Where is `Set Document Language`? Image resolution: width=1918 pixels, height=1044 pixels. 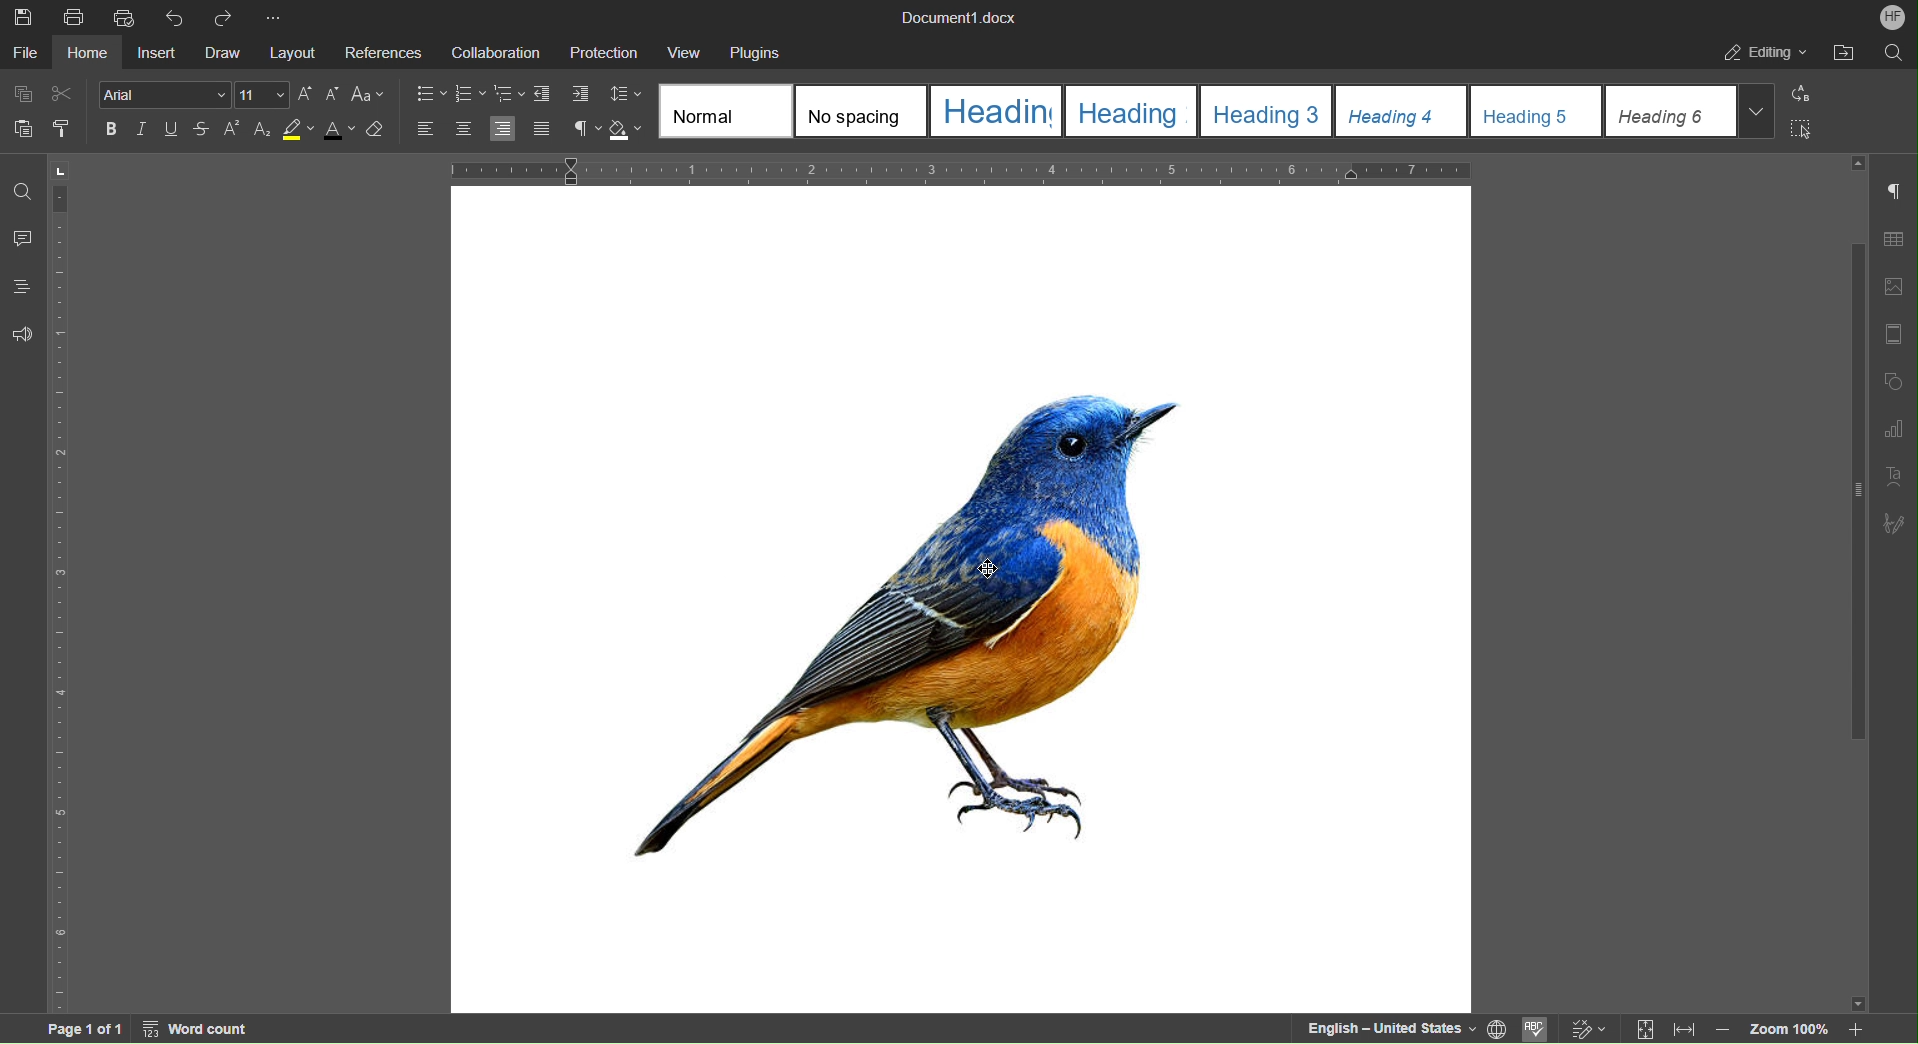
Set Document Language is located at coordinates (1499, 1027).